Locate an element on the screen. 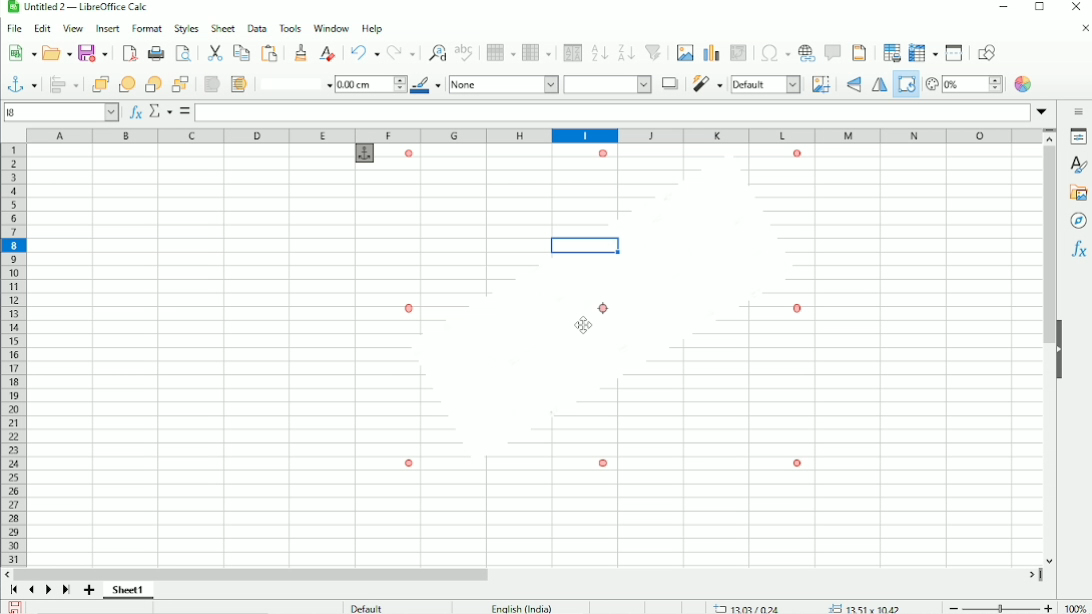  Insert comment is located at coordinates (832, 53).